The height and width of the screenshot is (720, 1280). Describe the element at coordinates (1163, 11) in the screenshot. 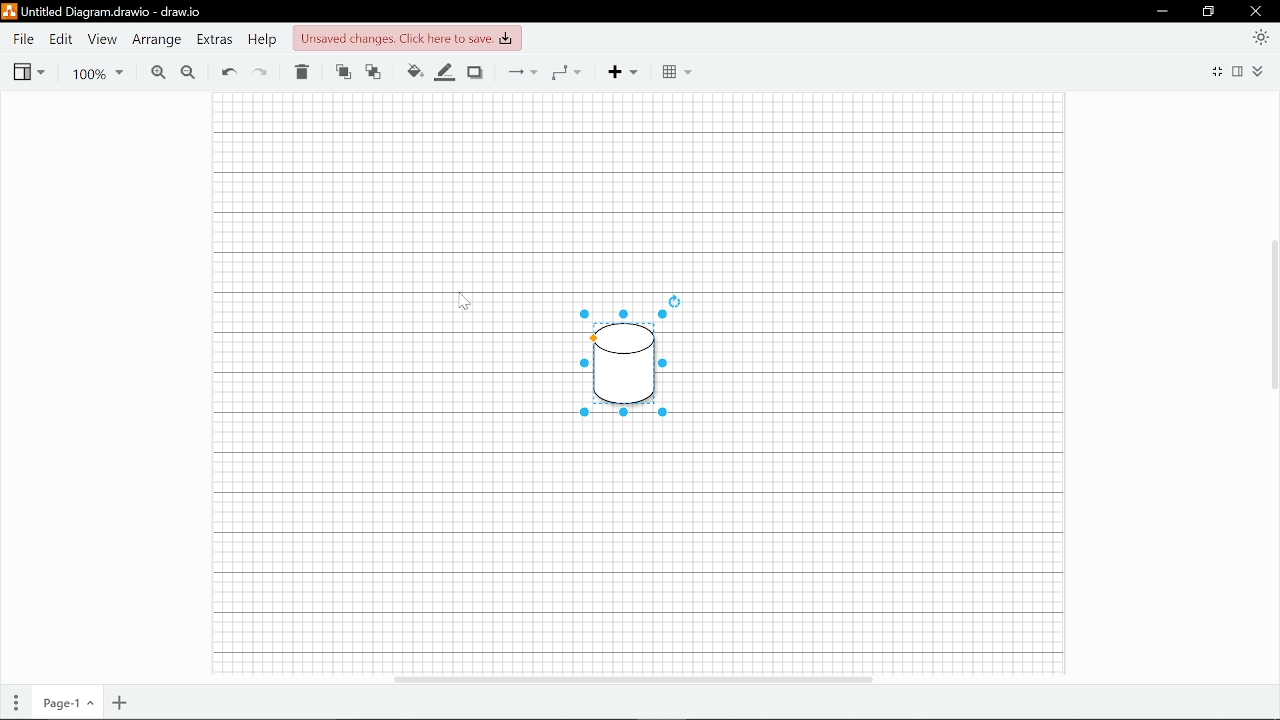

I see `Minimize` at that location.